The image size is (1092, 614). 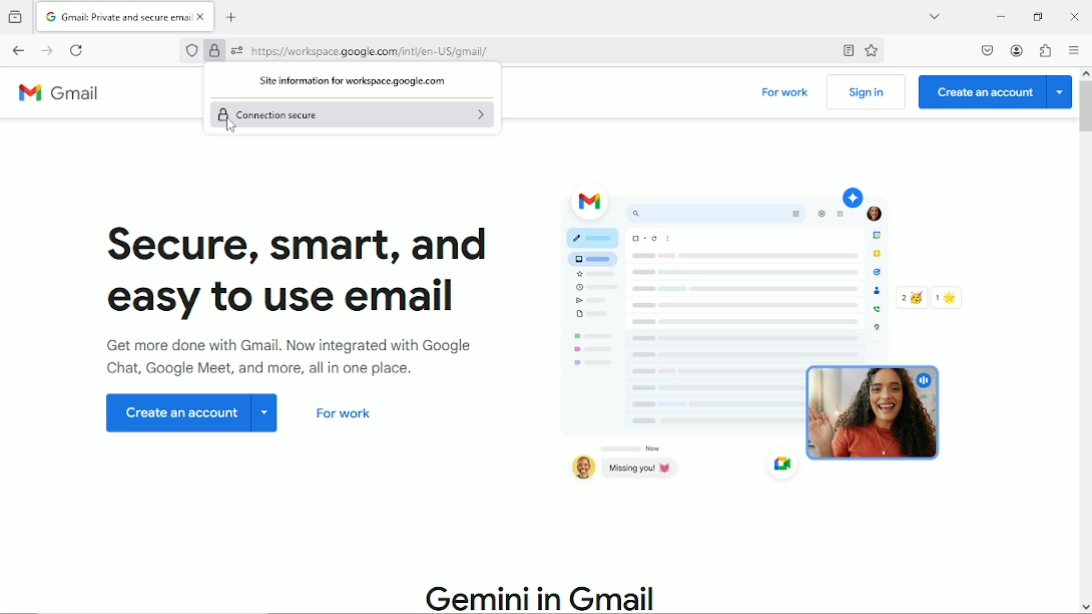 What do you see at coordinates (1038, 14) in the screenshot?
I see `restore down` at bounding box center [1038, 14].